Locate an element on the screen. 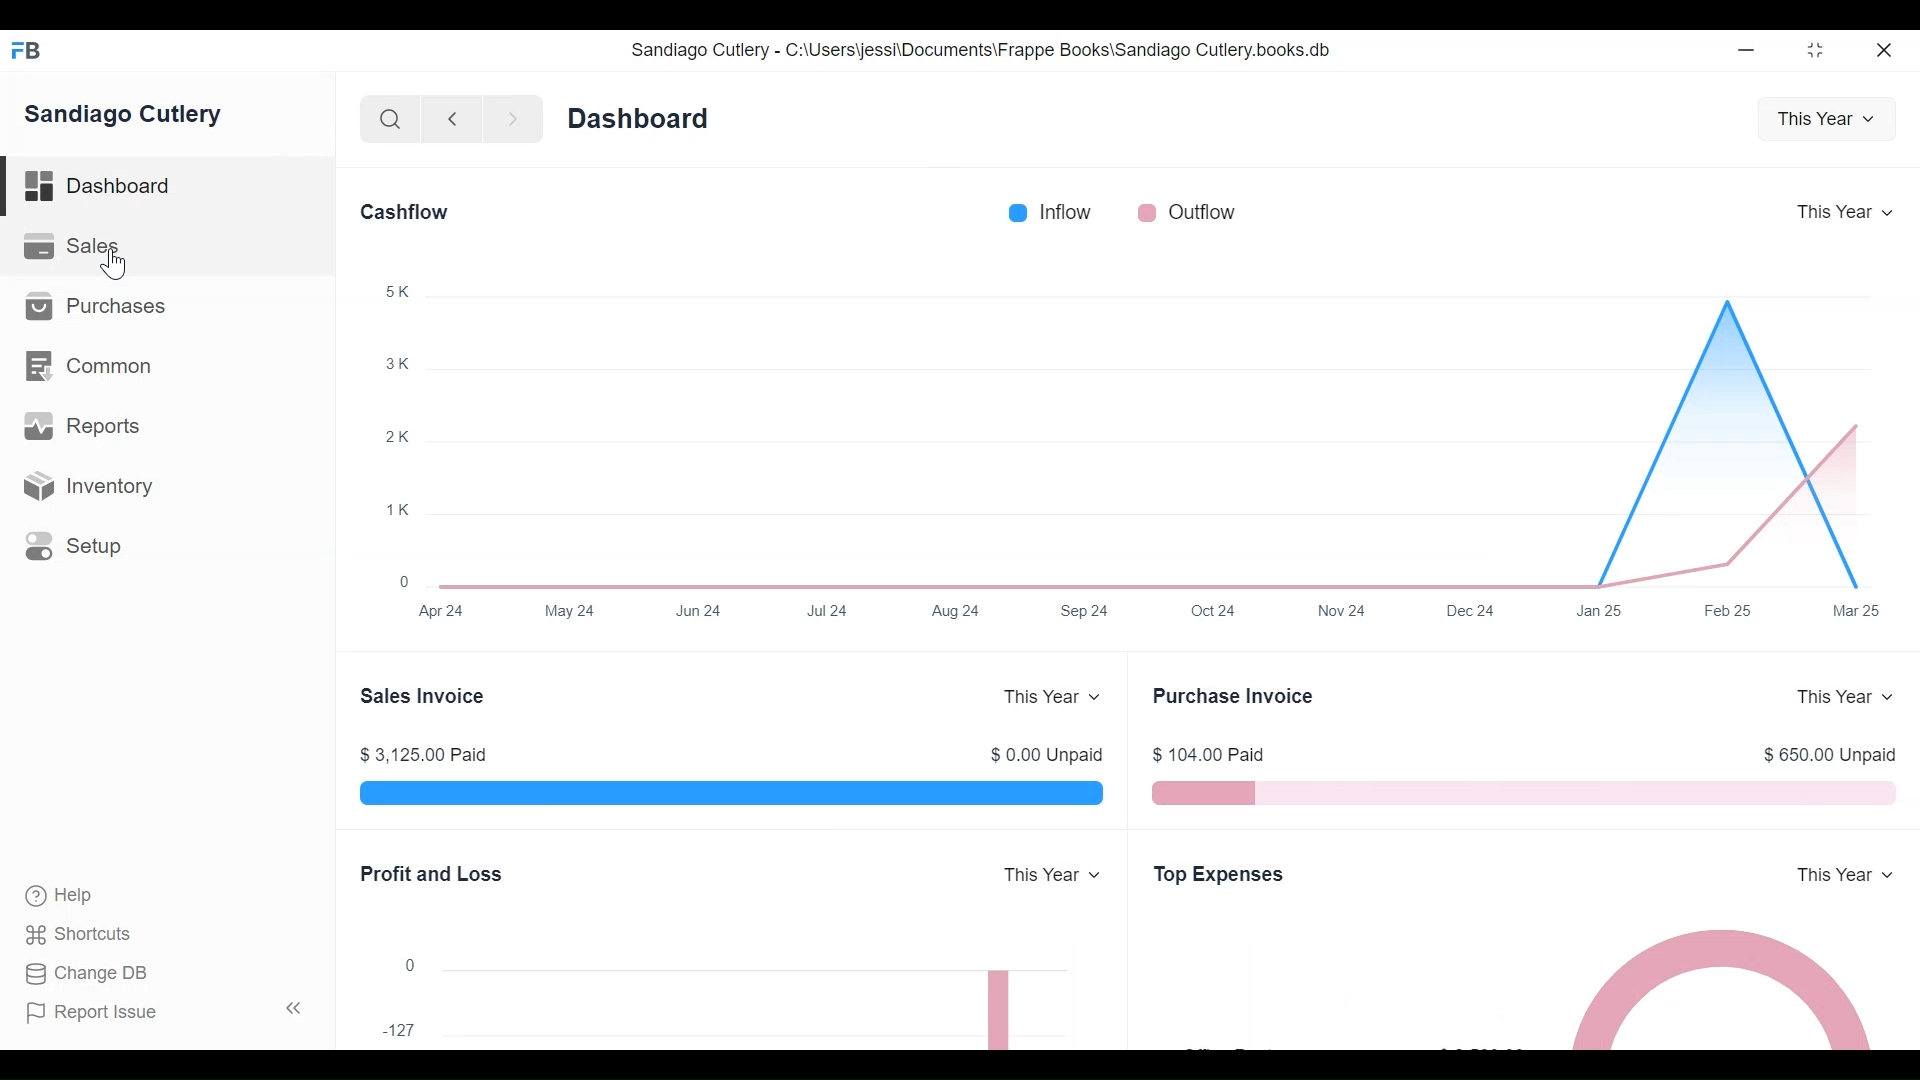 The height and width of the screenshot is (1080, 1920). This year is located at coordinates (1054, 876).